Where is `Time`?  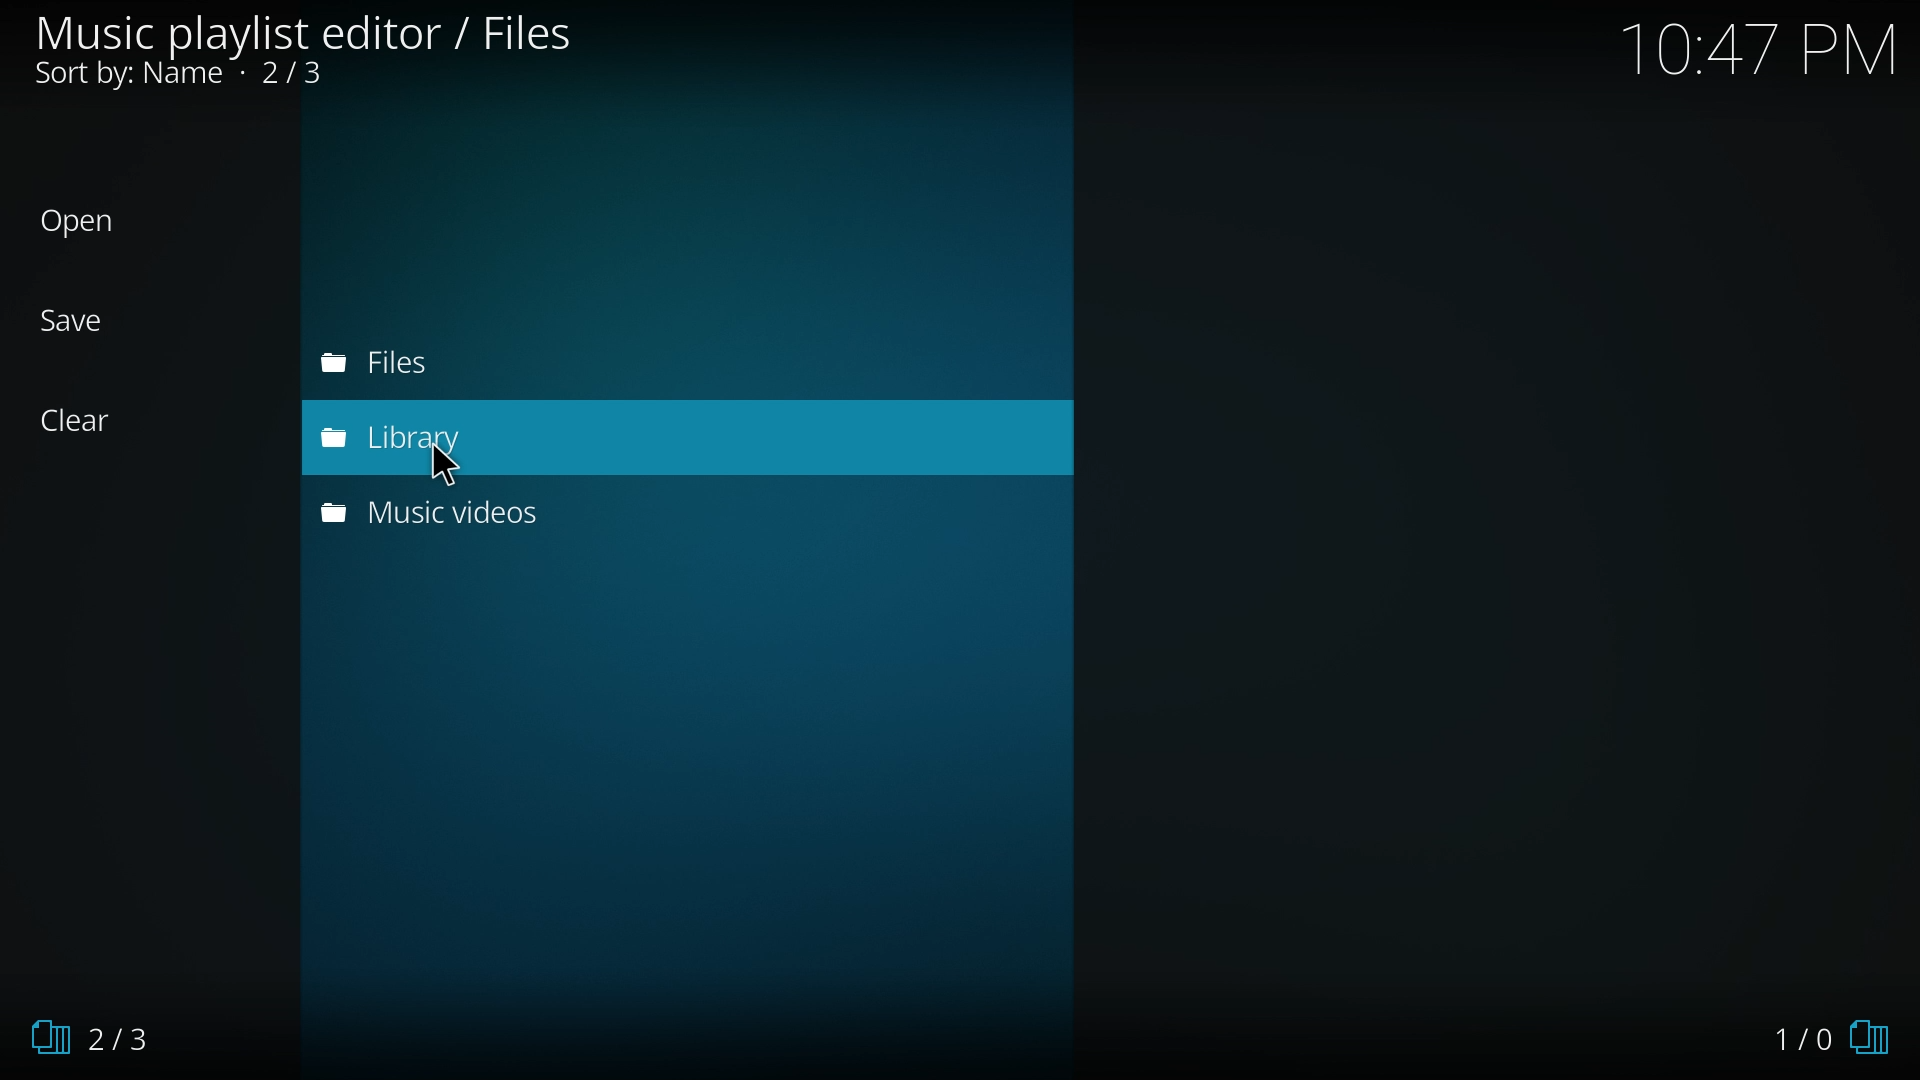
Time is located at coordinates (1768, 49).